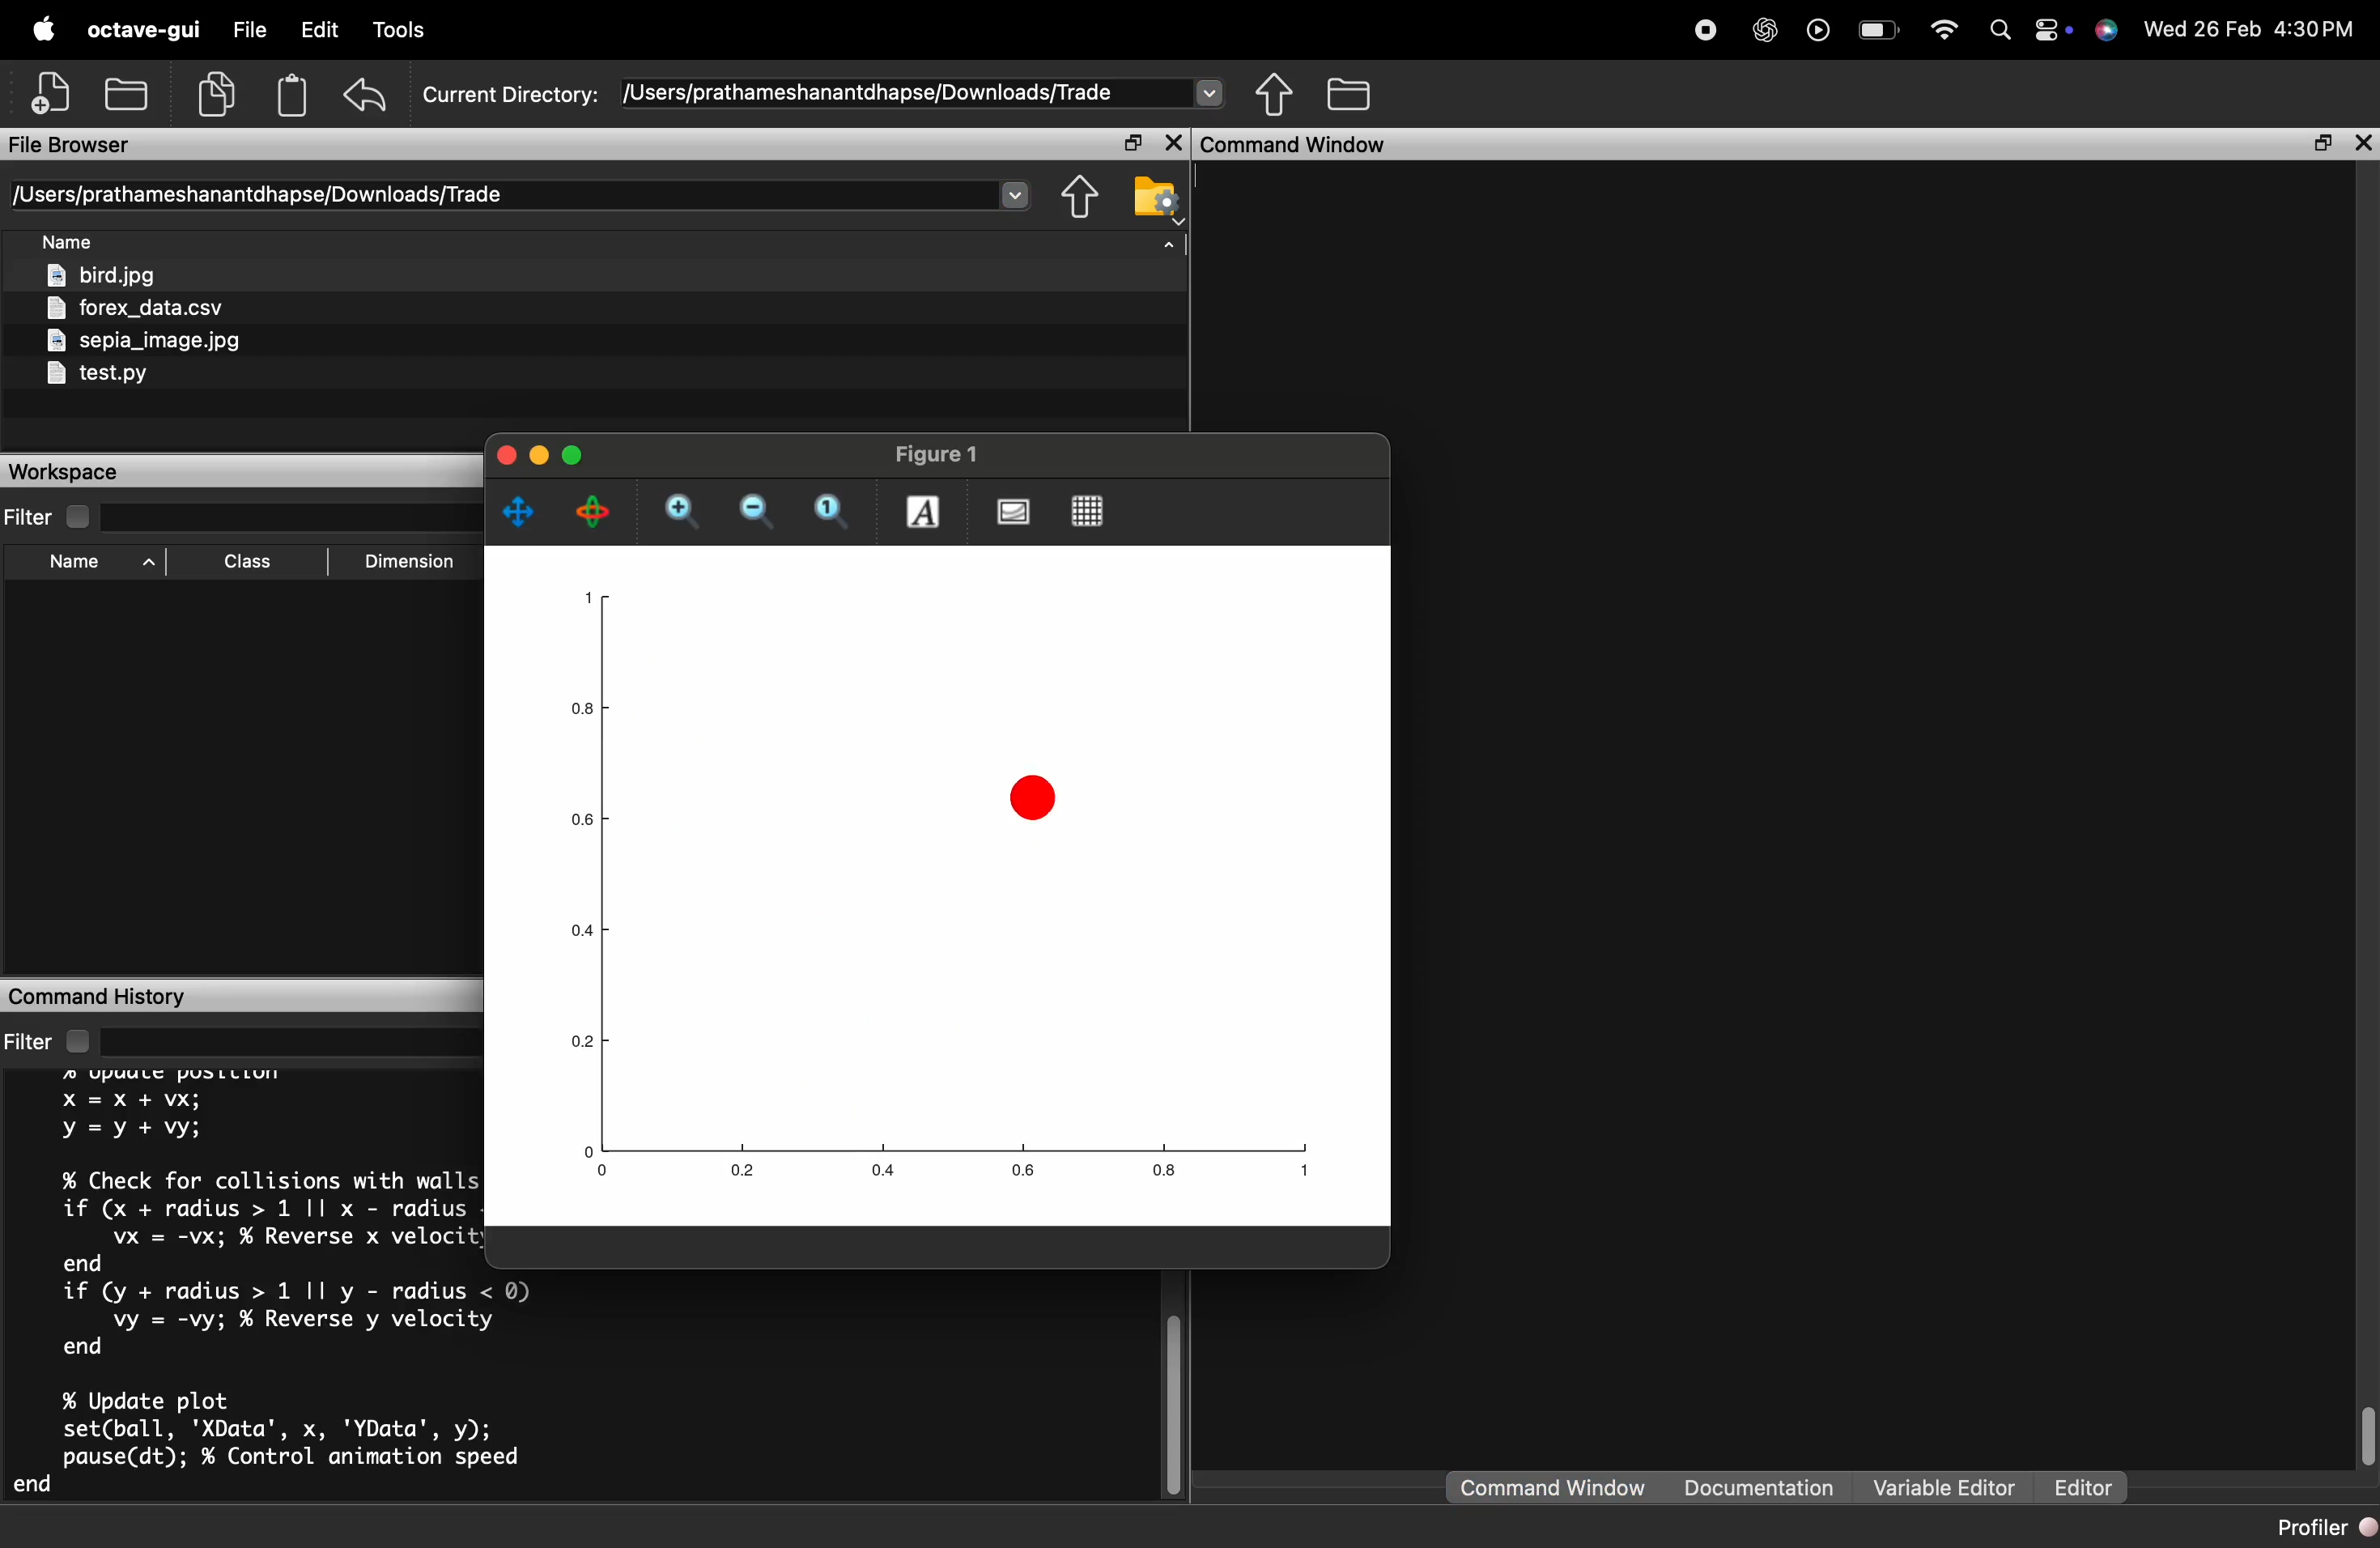  Describe the element at coordinates (1089, 512) in the screenshot. I see `Toggle current axes grid visibility` at that location.